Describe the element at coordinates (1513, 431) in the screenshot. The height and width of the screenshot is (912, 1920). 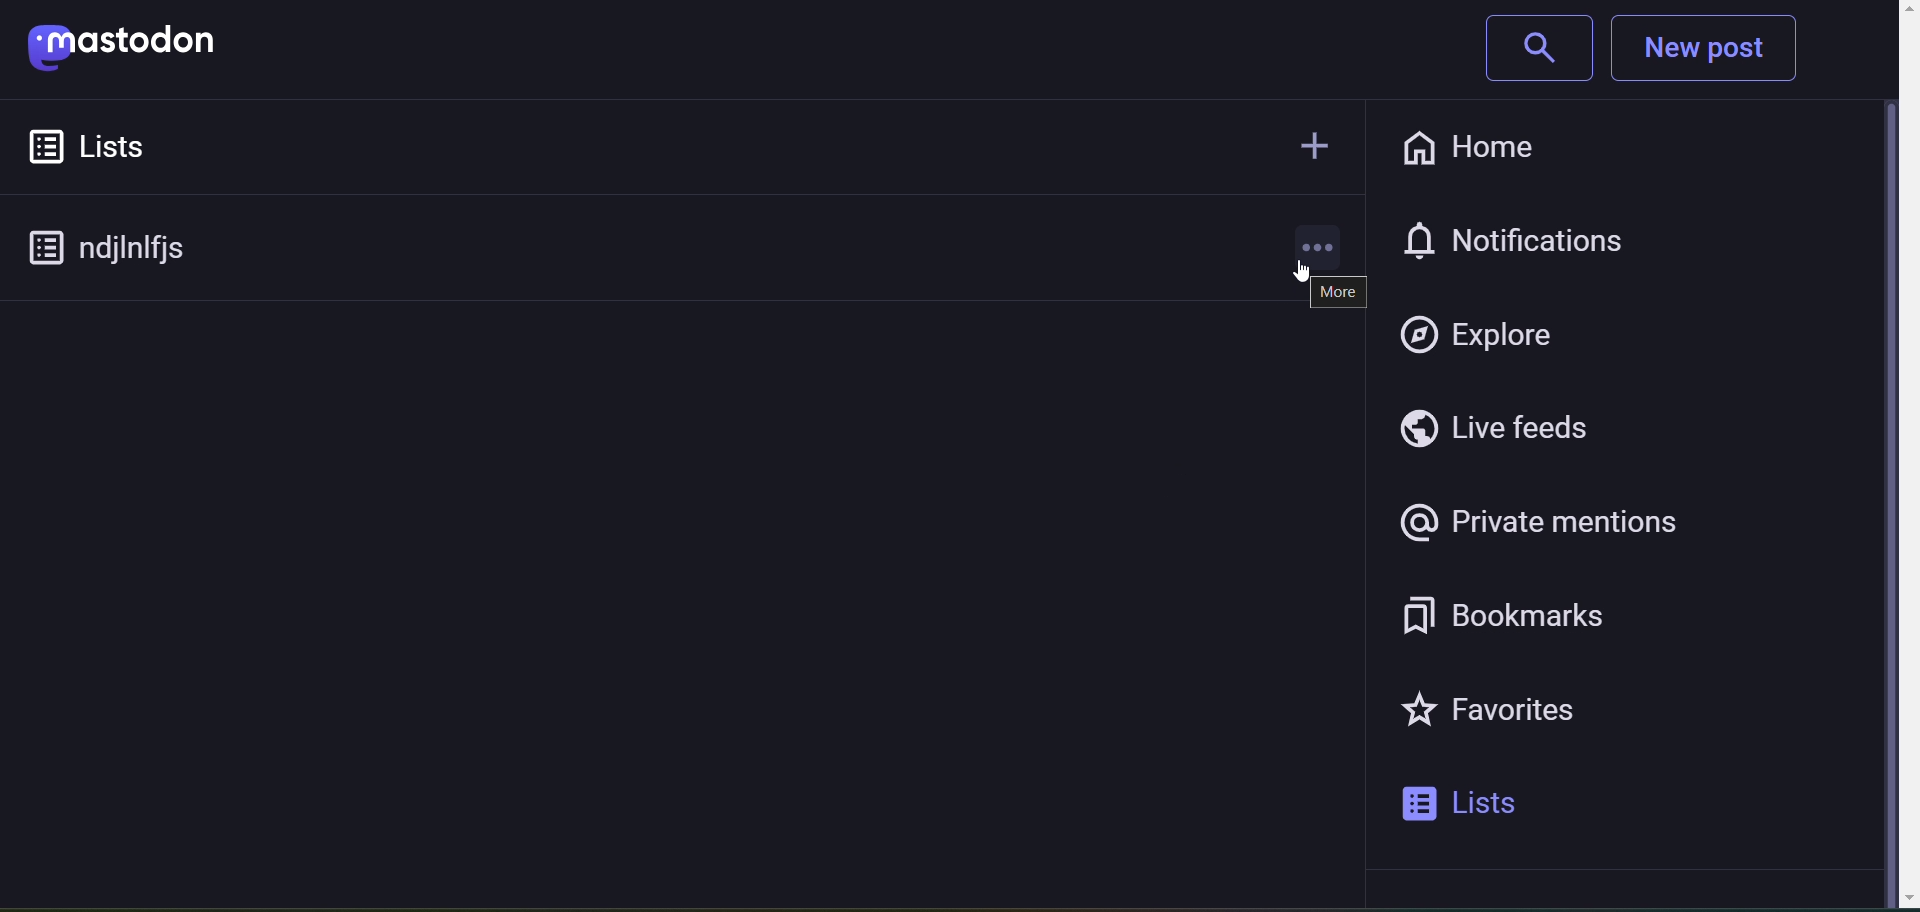
I see `live feeds` at that location.